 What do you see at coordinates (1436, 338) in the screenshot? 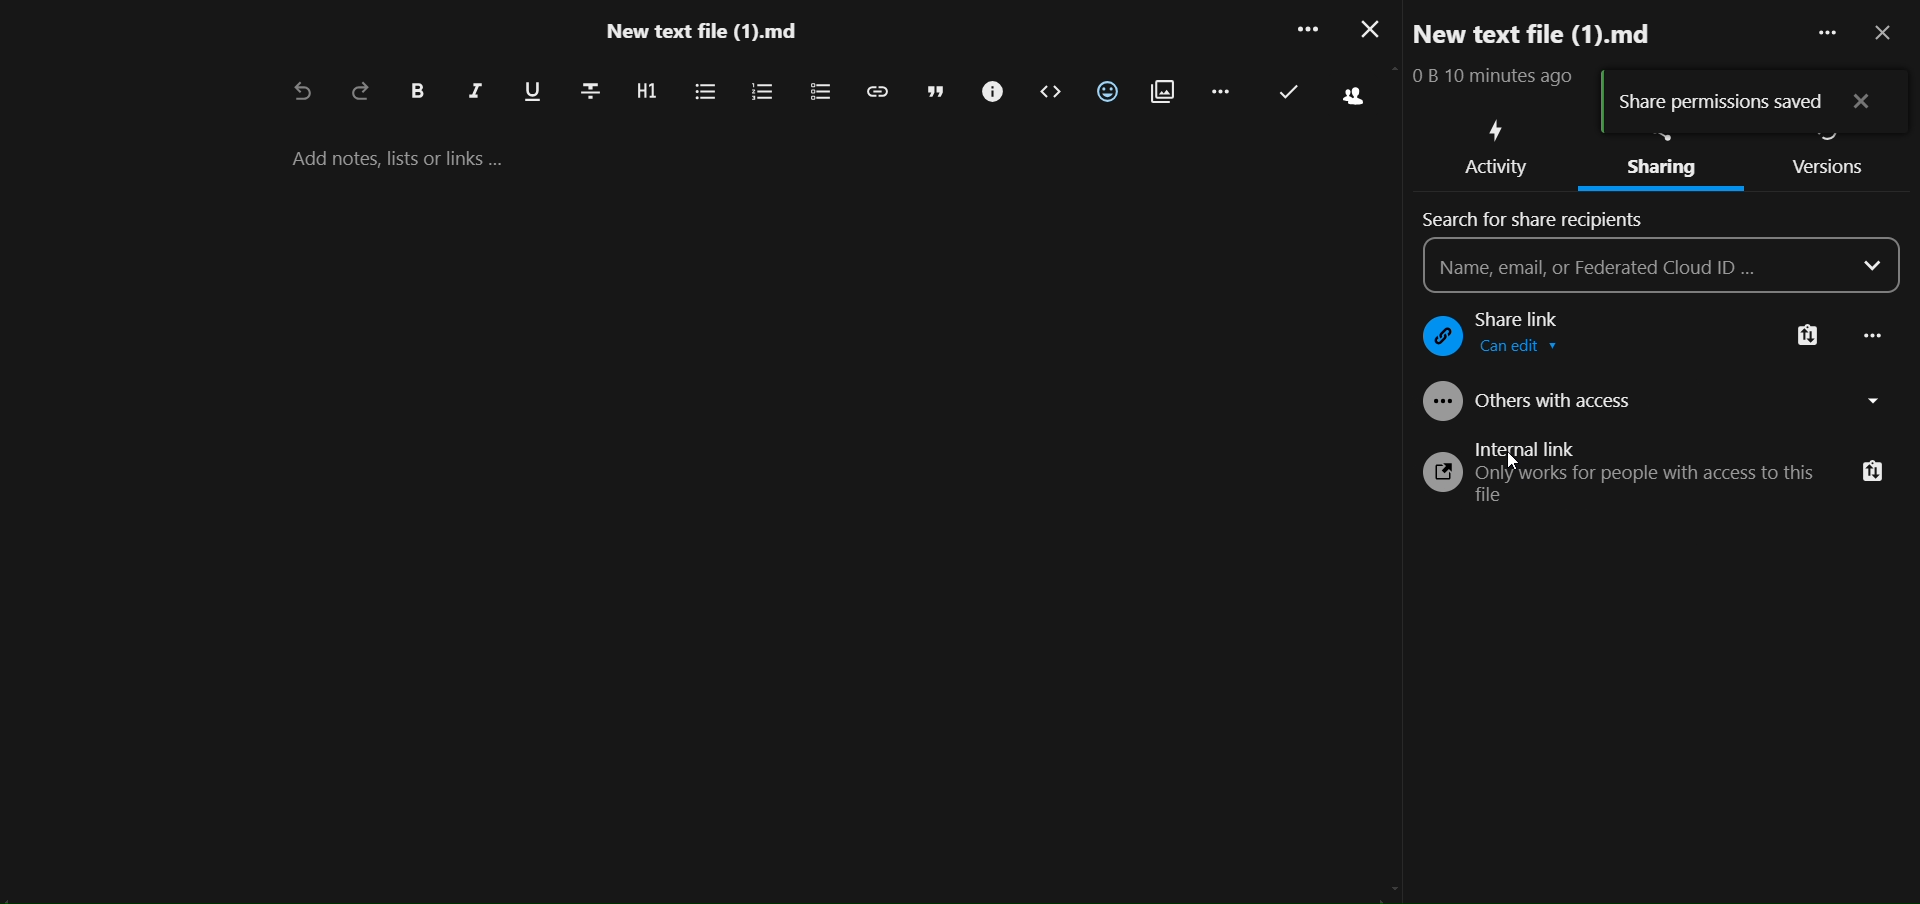
I see `logo` at bounding box center [1436, 338].